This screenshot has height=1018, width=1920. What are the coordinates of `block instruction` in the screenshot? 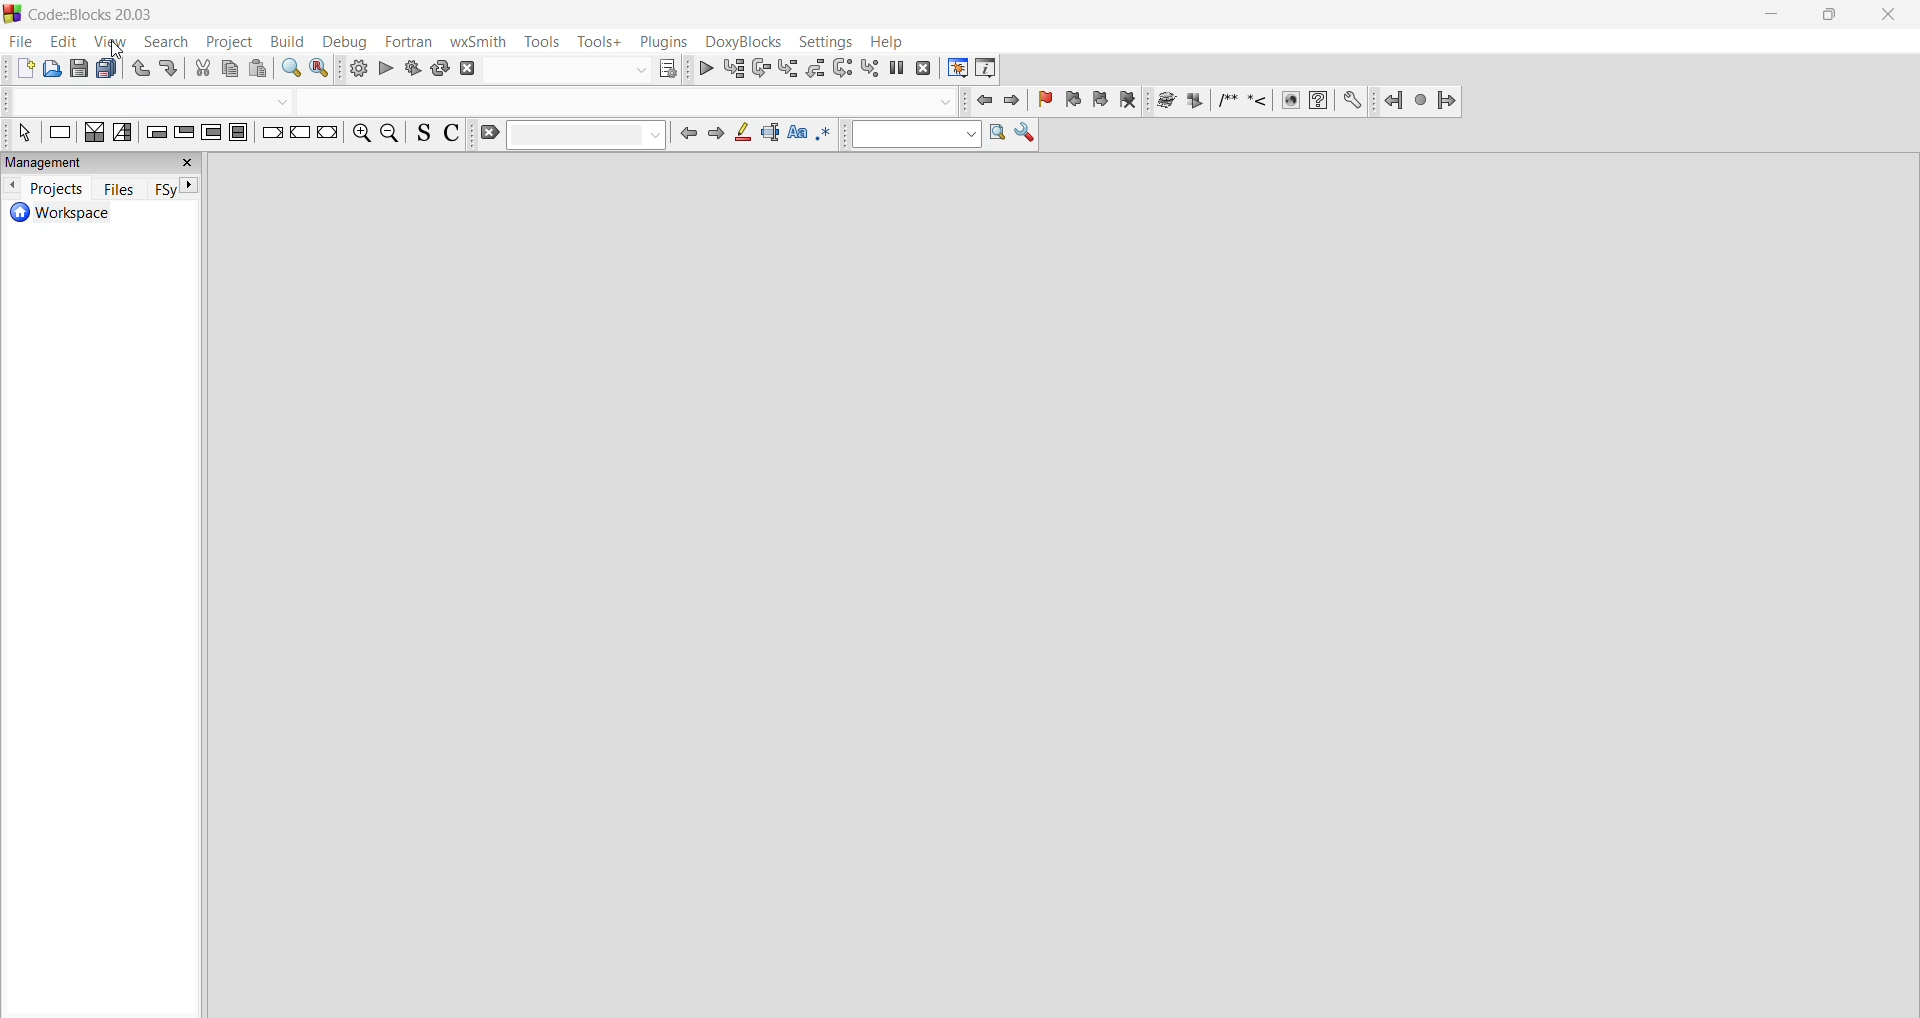 It's located at (240, 132).